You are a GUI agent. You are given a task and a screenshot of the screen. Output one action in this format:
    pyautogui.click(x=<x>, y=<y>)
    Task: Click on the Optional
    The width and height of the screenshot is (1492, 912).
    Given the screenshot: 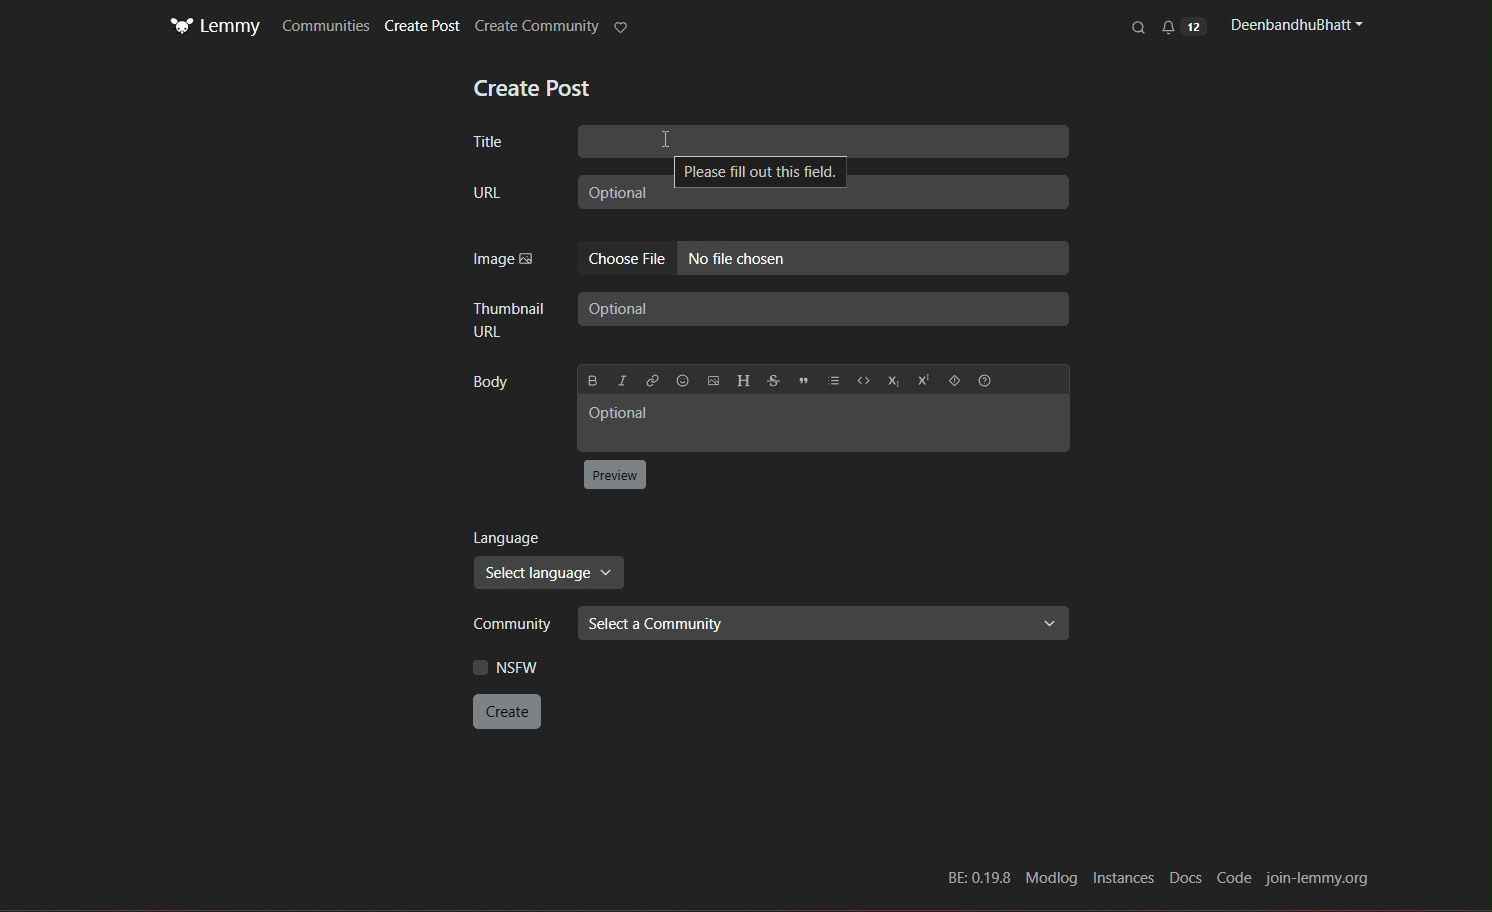 What is the action you would take?
    pyautogui.click(x=822, y=199)
    